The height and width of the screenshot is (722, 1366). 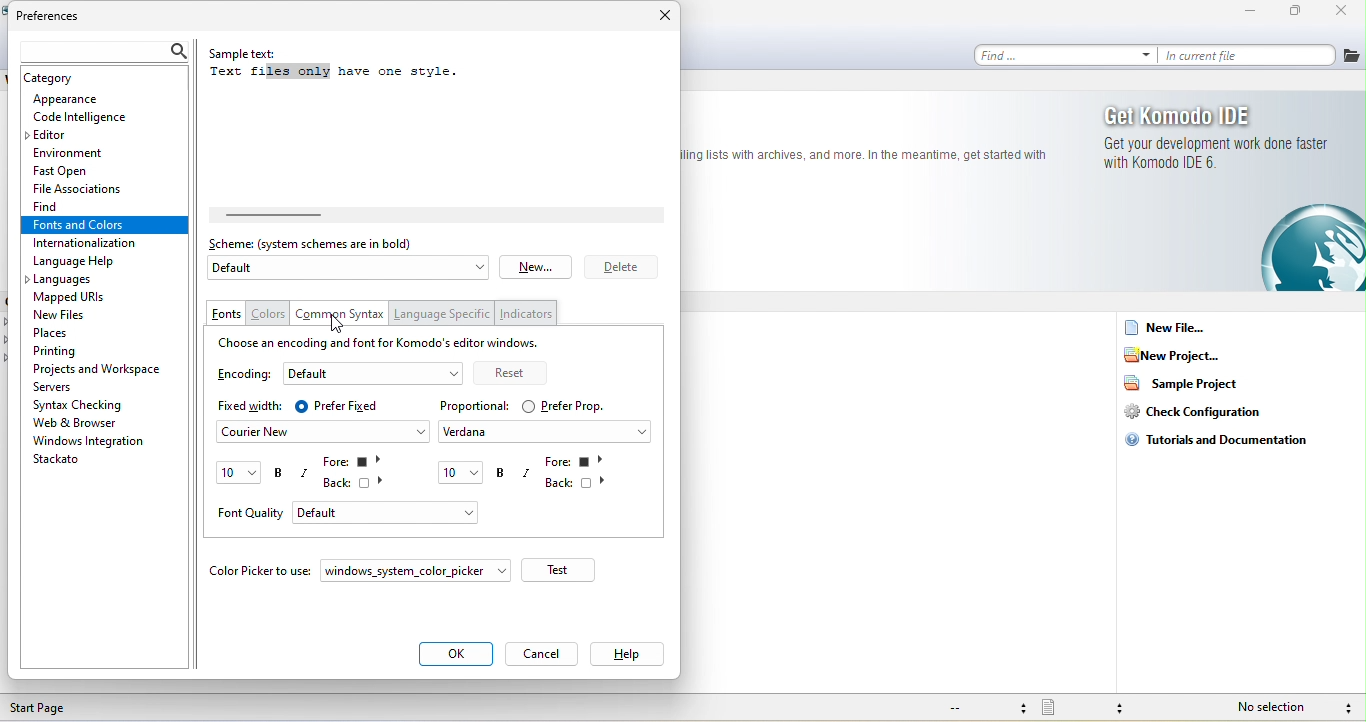 I want to click on catagory, so click(x=64, y=78).